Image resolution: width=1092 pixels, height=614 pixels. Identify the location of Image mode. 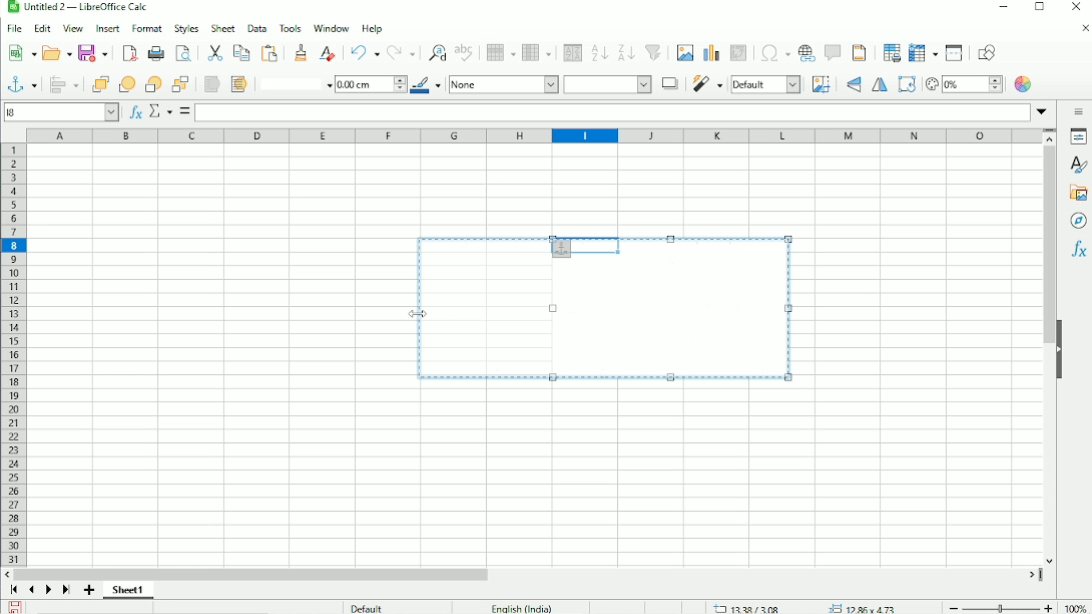
(766, 84).